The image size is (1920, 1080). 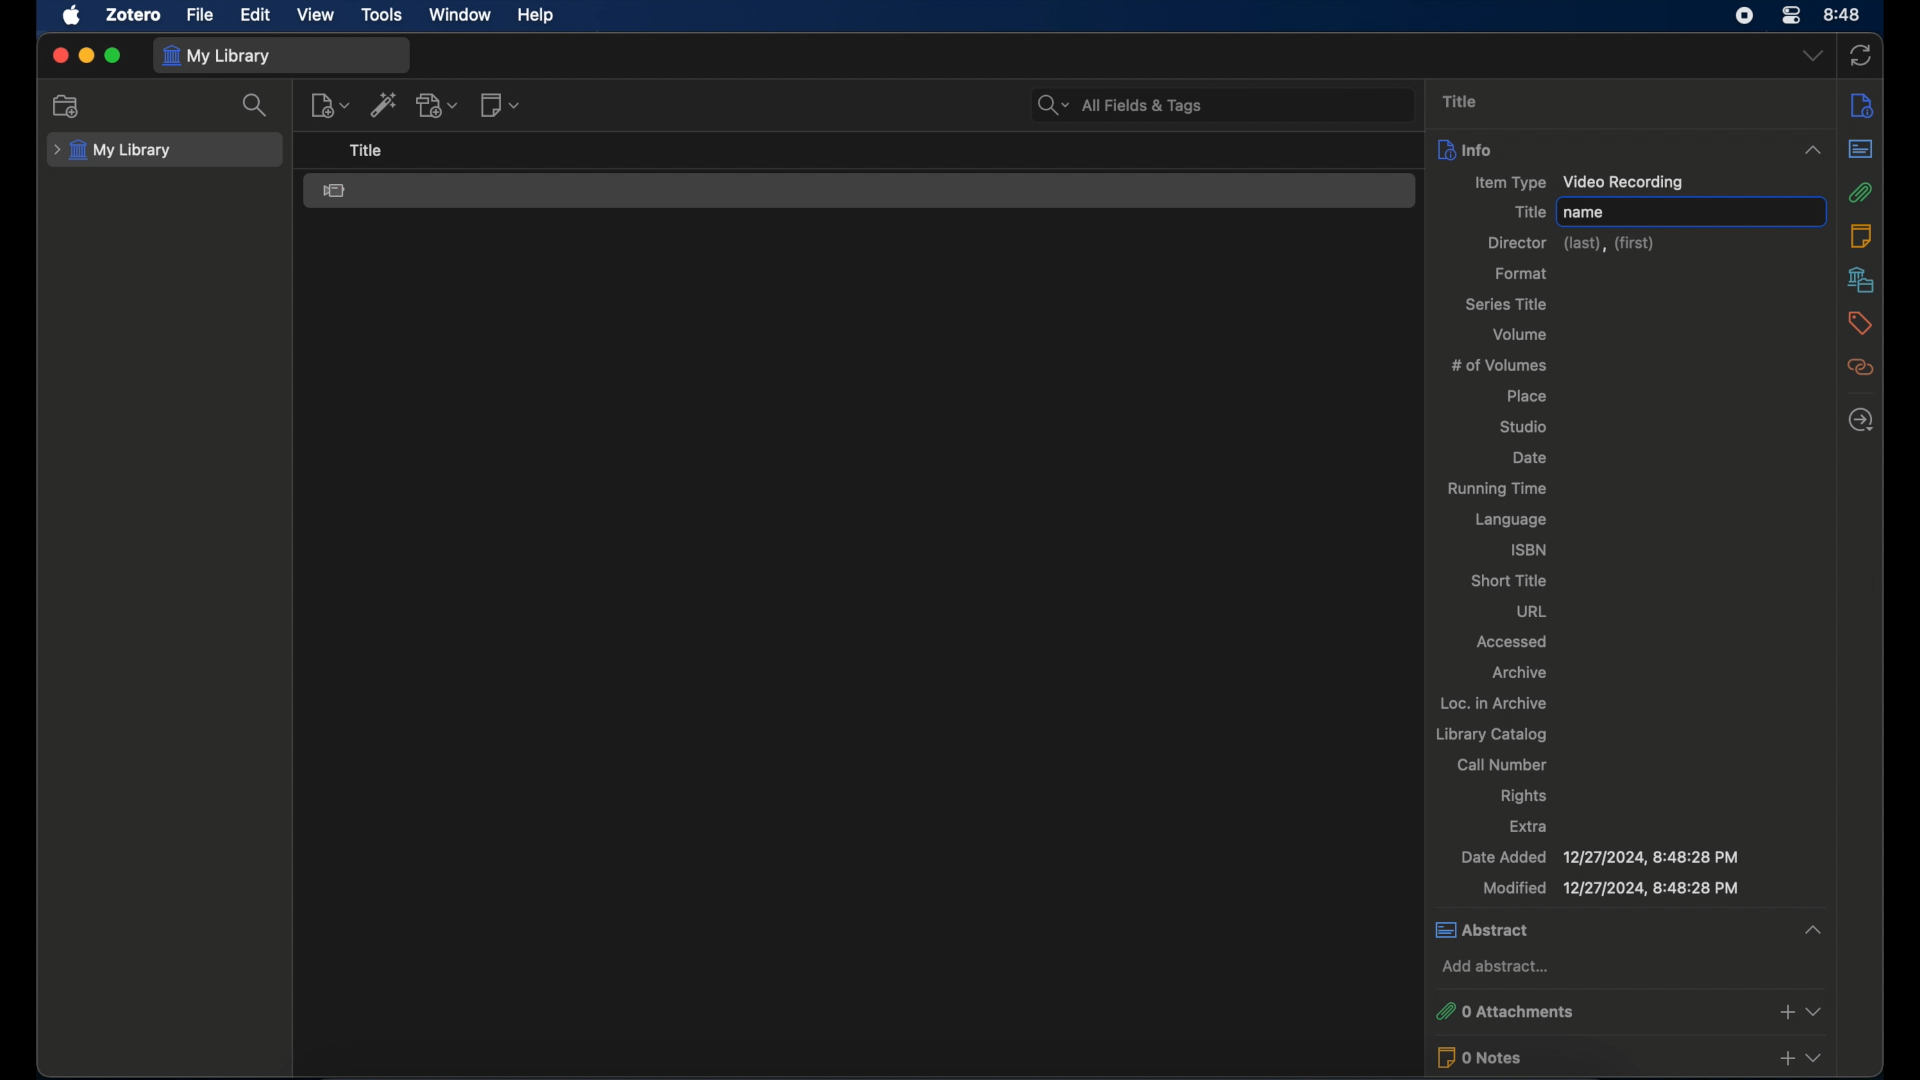 I want to click on isbn, so click(x=1530, y=549).